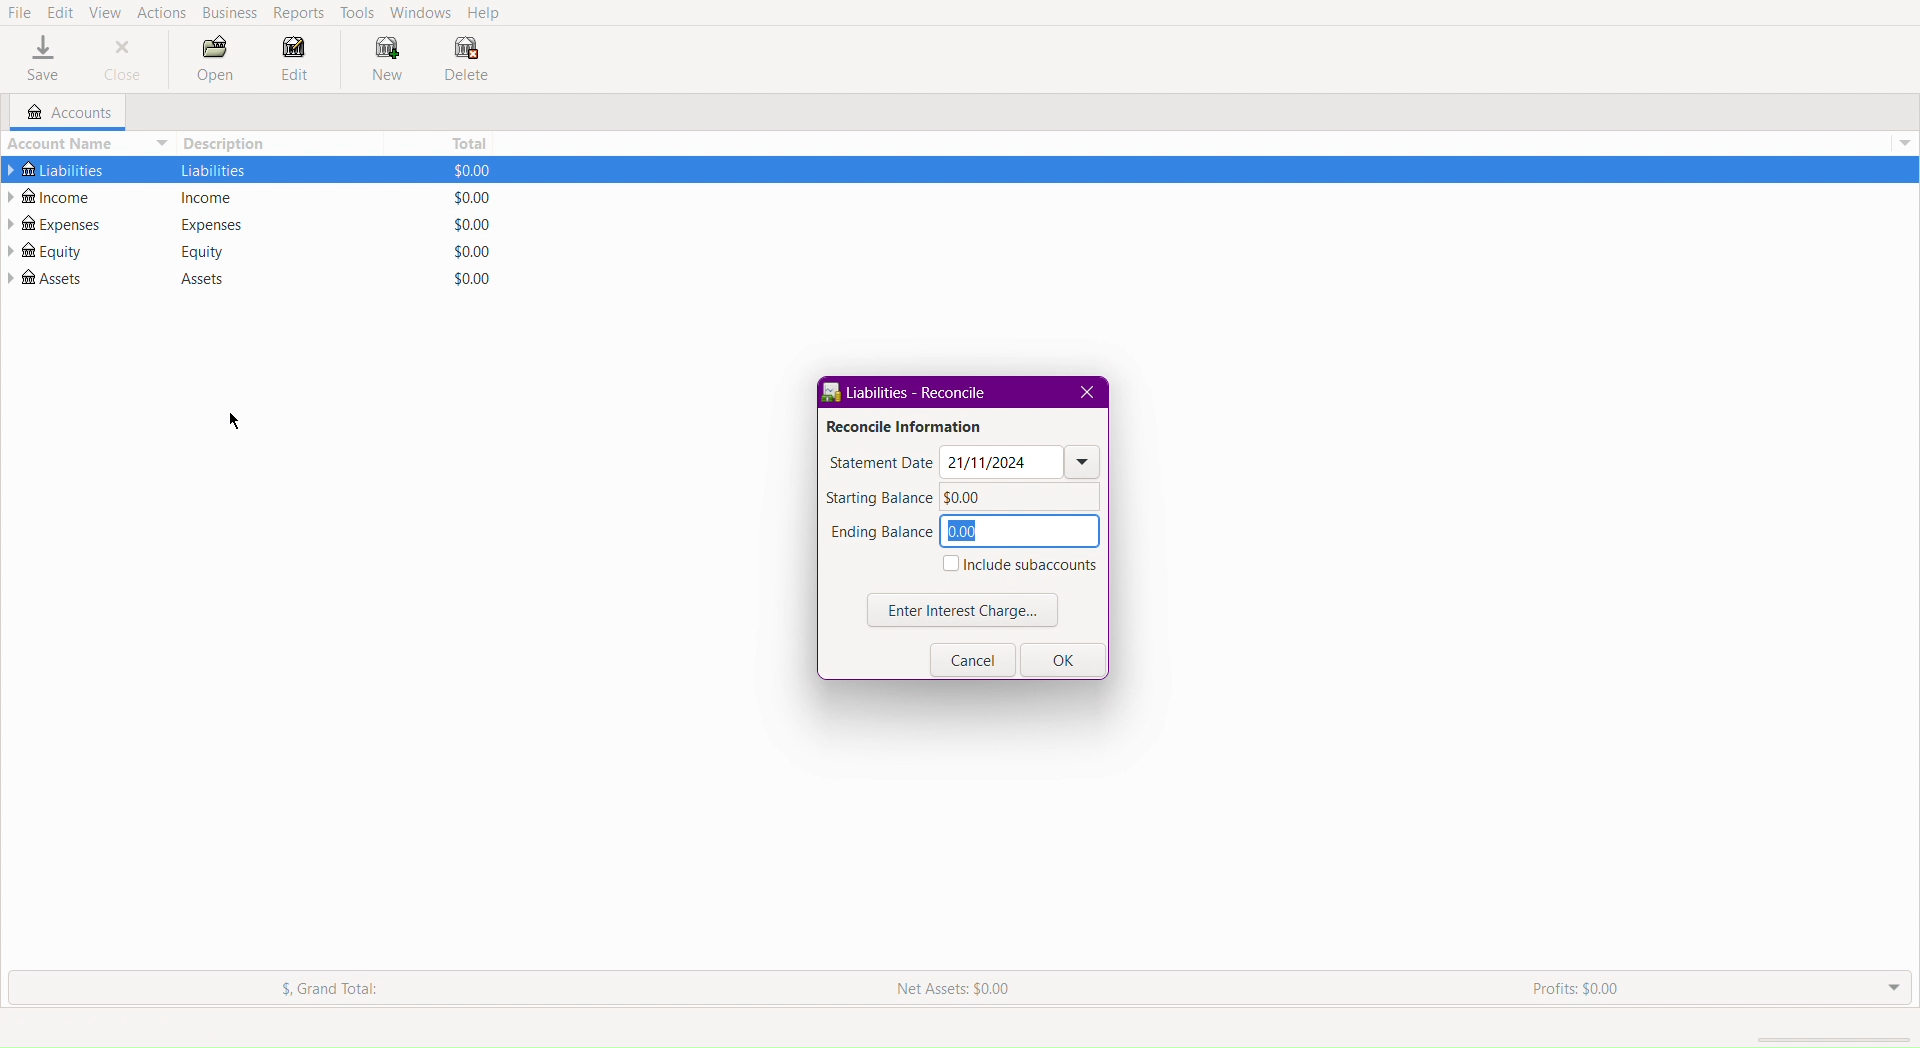 The image size is (1920, 1048). What do you see at coordinates (467, 61) in the screenshot?
I see `Delete` at bounding box center [467, 61].